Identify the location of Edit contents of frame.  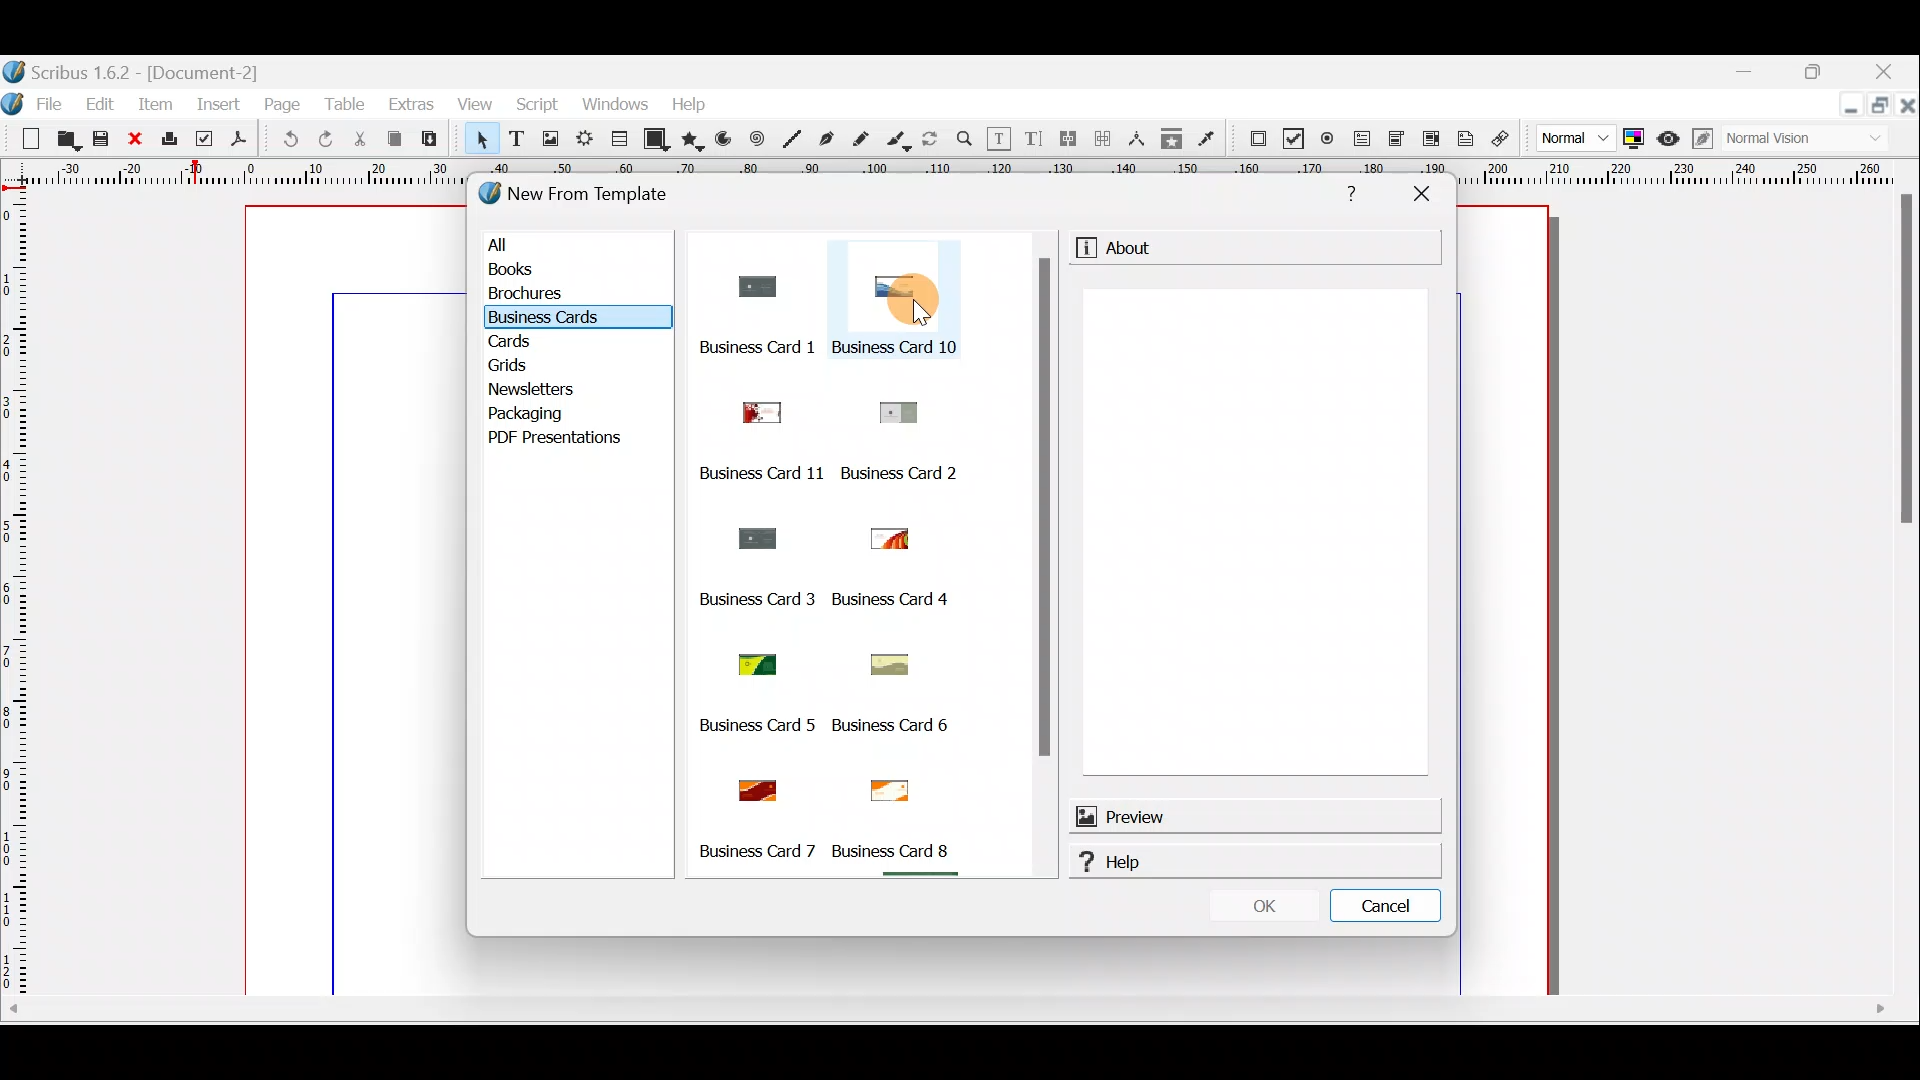
(1001, 140).